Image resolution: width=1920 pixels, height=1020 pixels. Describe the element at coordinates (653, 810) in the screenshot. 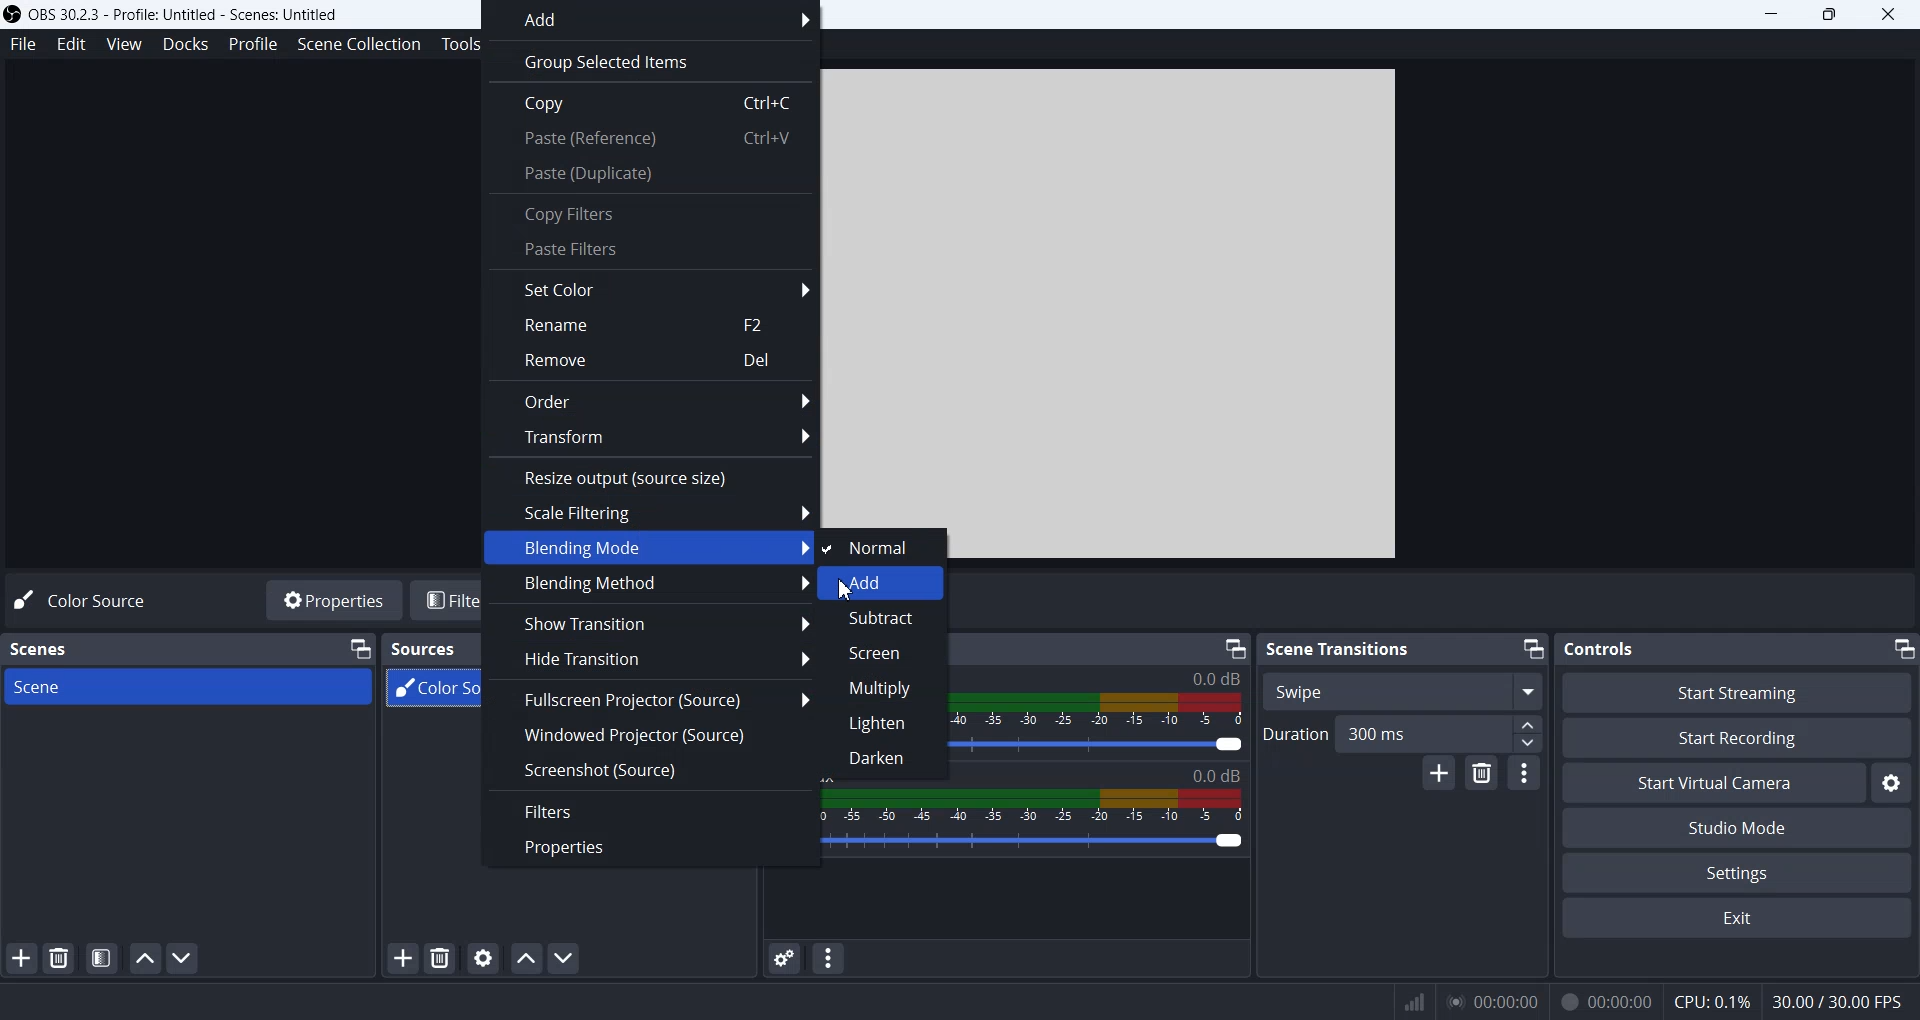

I see `Filters` at that location.